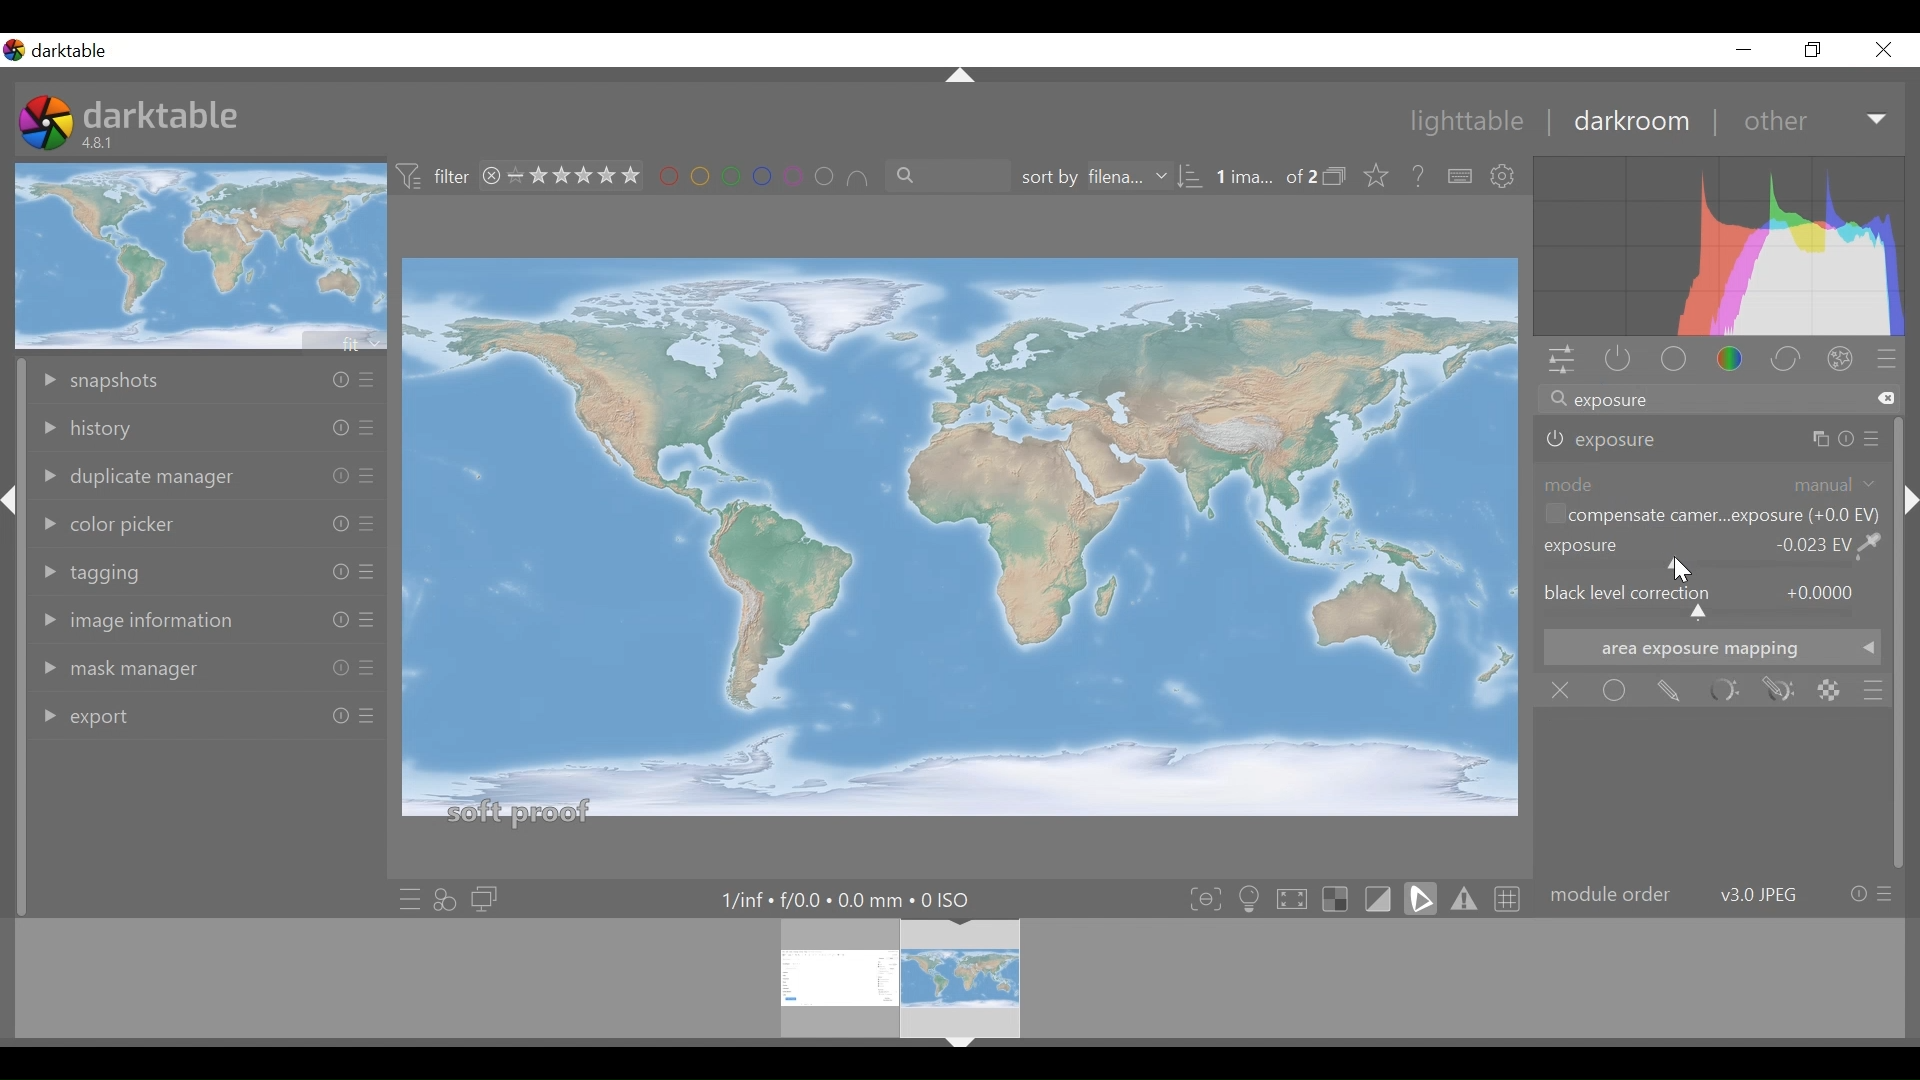 The height and width of the screenshot is (1080, 1920). What do you see at coordinates (1712, 603) in the screenshot?
I see `black level correction` at bounding box center [1712, 603].